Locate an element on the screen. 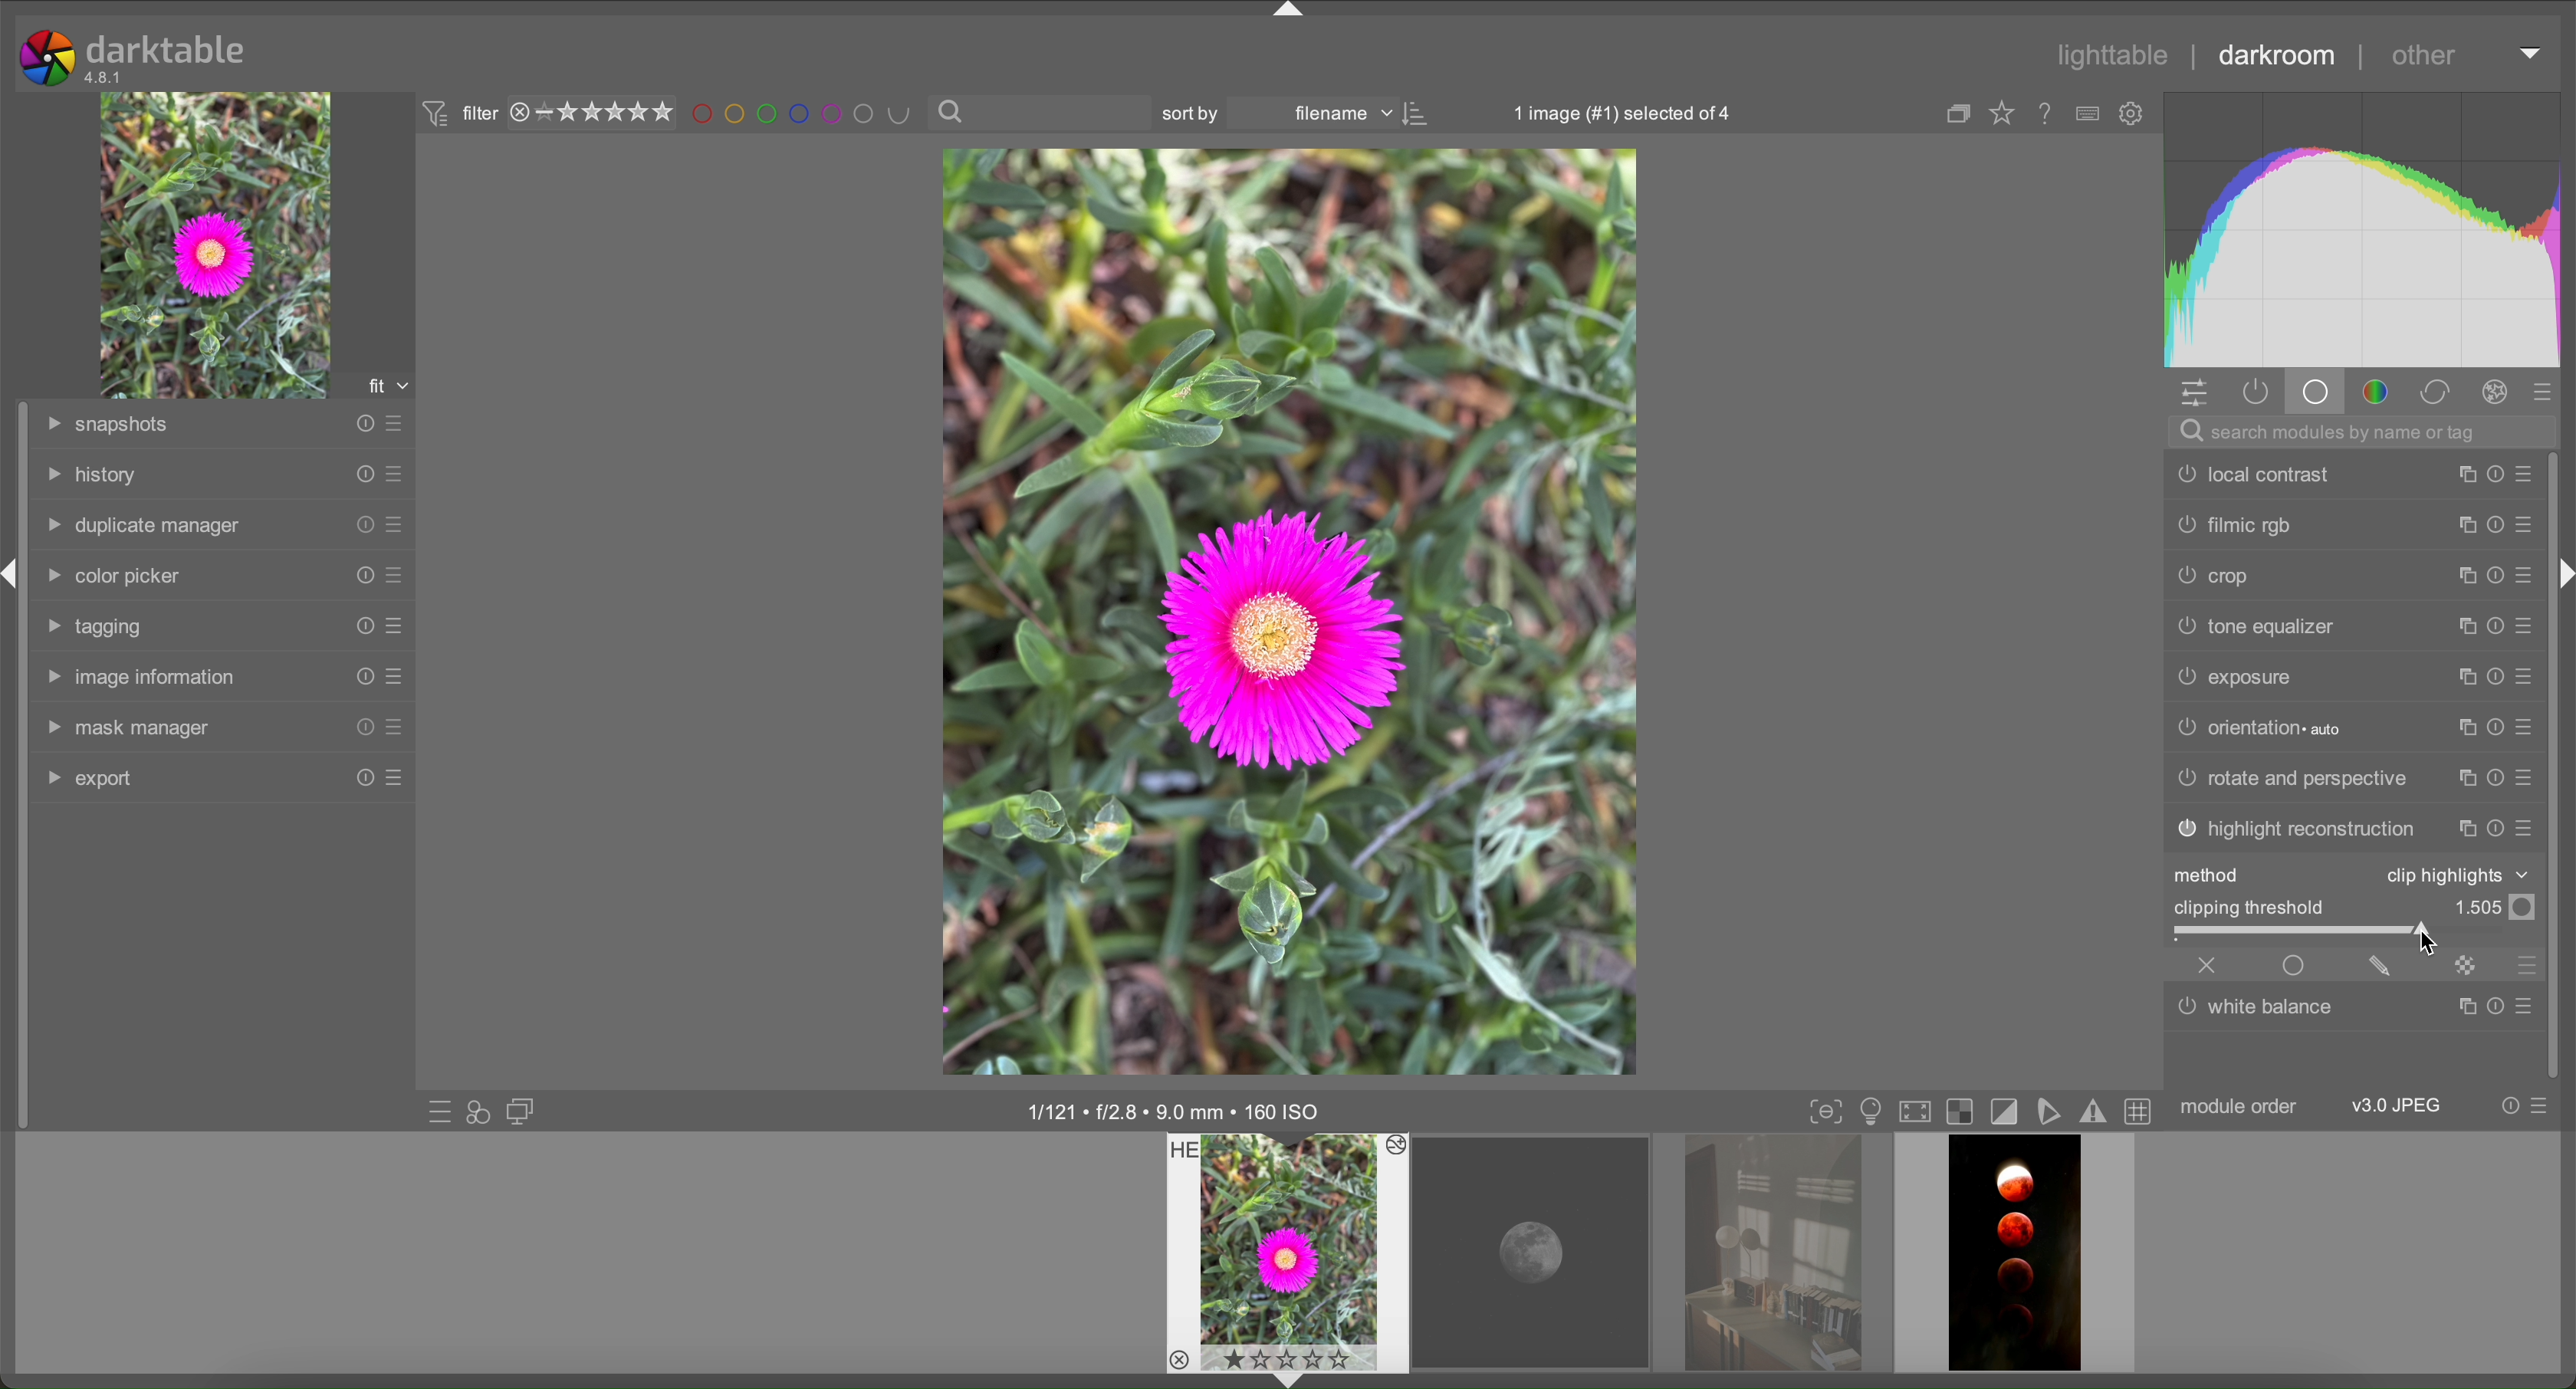  clipping threshold is located at coordinates (2250, 906).